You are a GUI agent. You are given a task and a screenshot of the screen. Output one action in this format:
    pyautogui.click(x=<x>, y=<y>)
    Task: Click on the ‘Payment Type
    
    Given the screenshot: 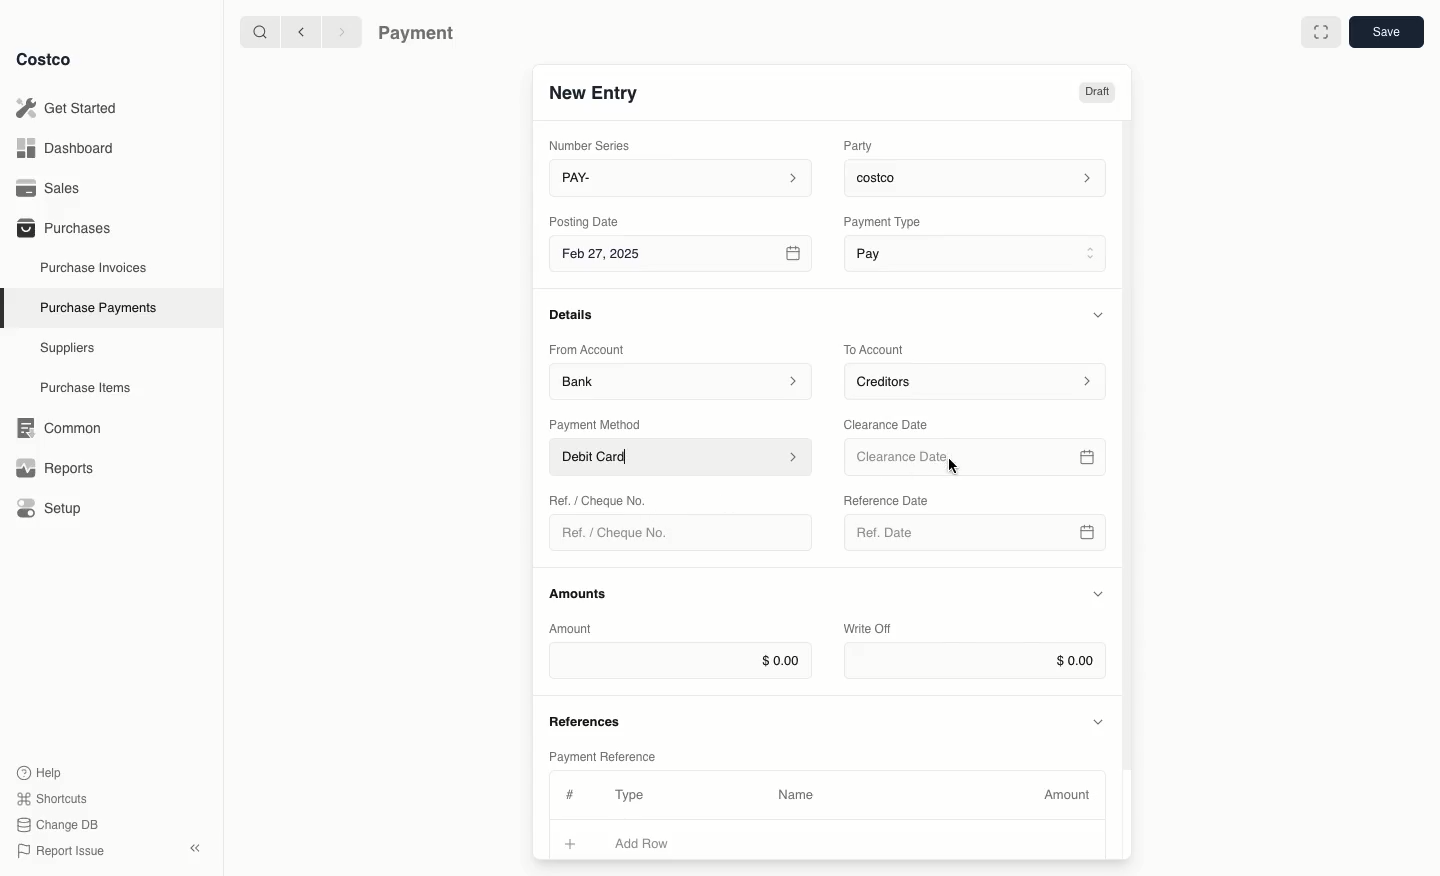 What is the action you would take?
    pyautogui.click(x=881, y=221)
    